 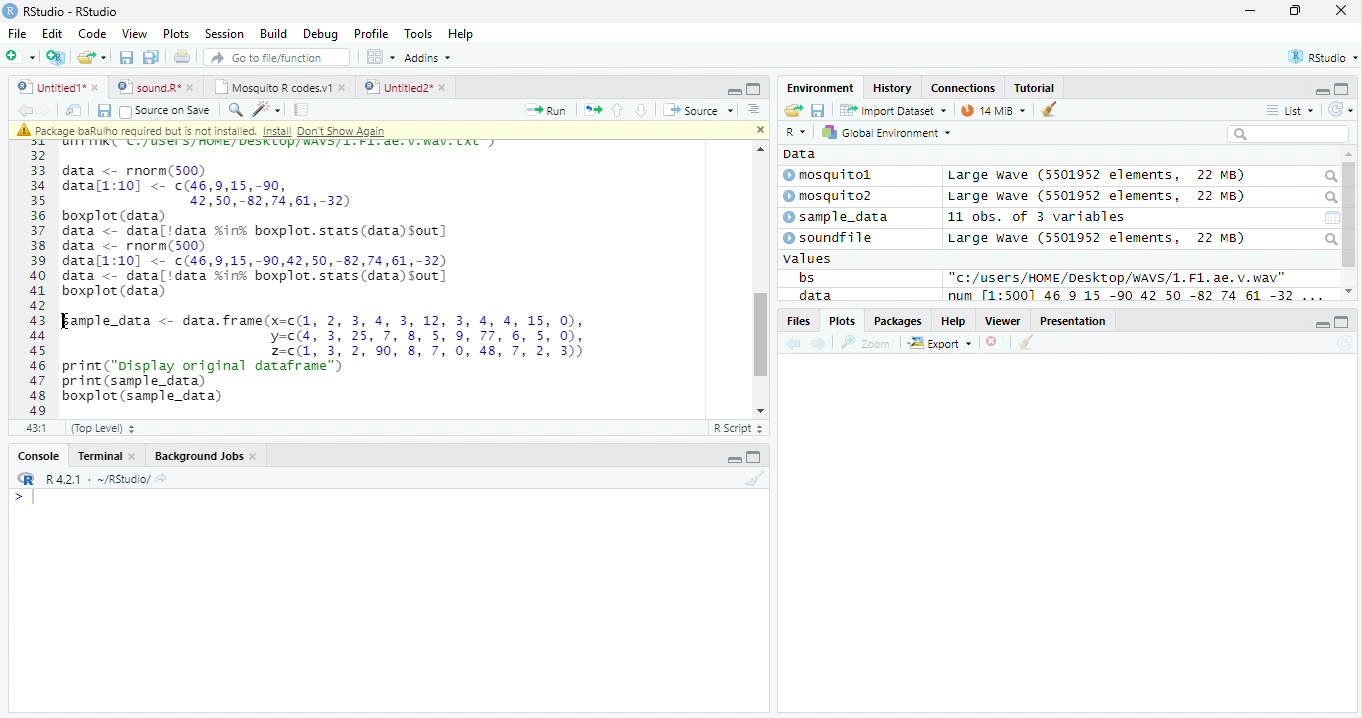 What do you see at coordinates (1288, 133) in the screenshot?
I see `search bar` at bounding box center [1288, 133].